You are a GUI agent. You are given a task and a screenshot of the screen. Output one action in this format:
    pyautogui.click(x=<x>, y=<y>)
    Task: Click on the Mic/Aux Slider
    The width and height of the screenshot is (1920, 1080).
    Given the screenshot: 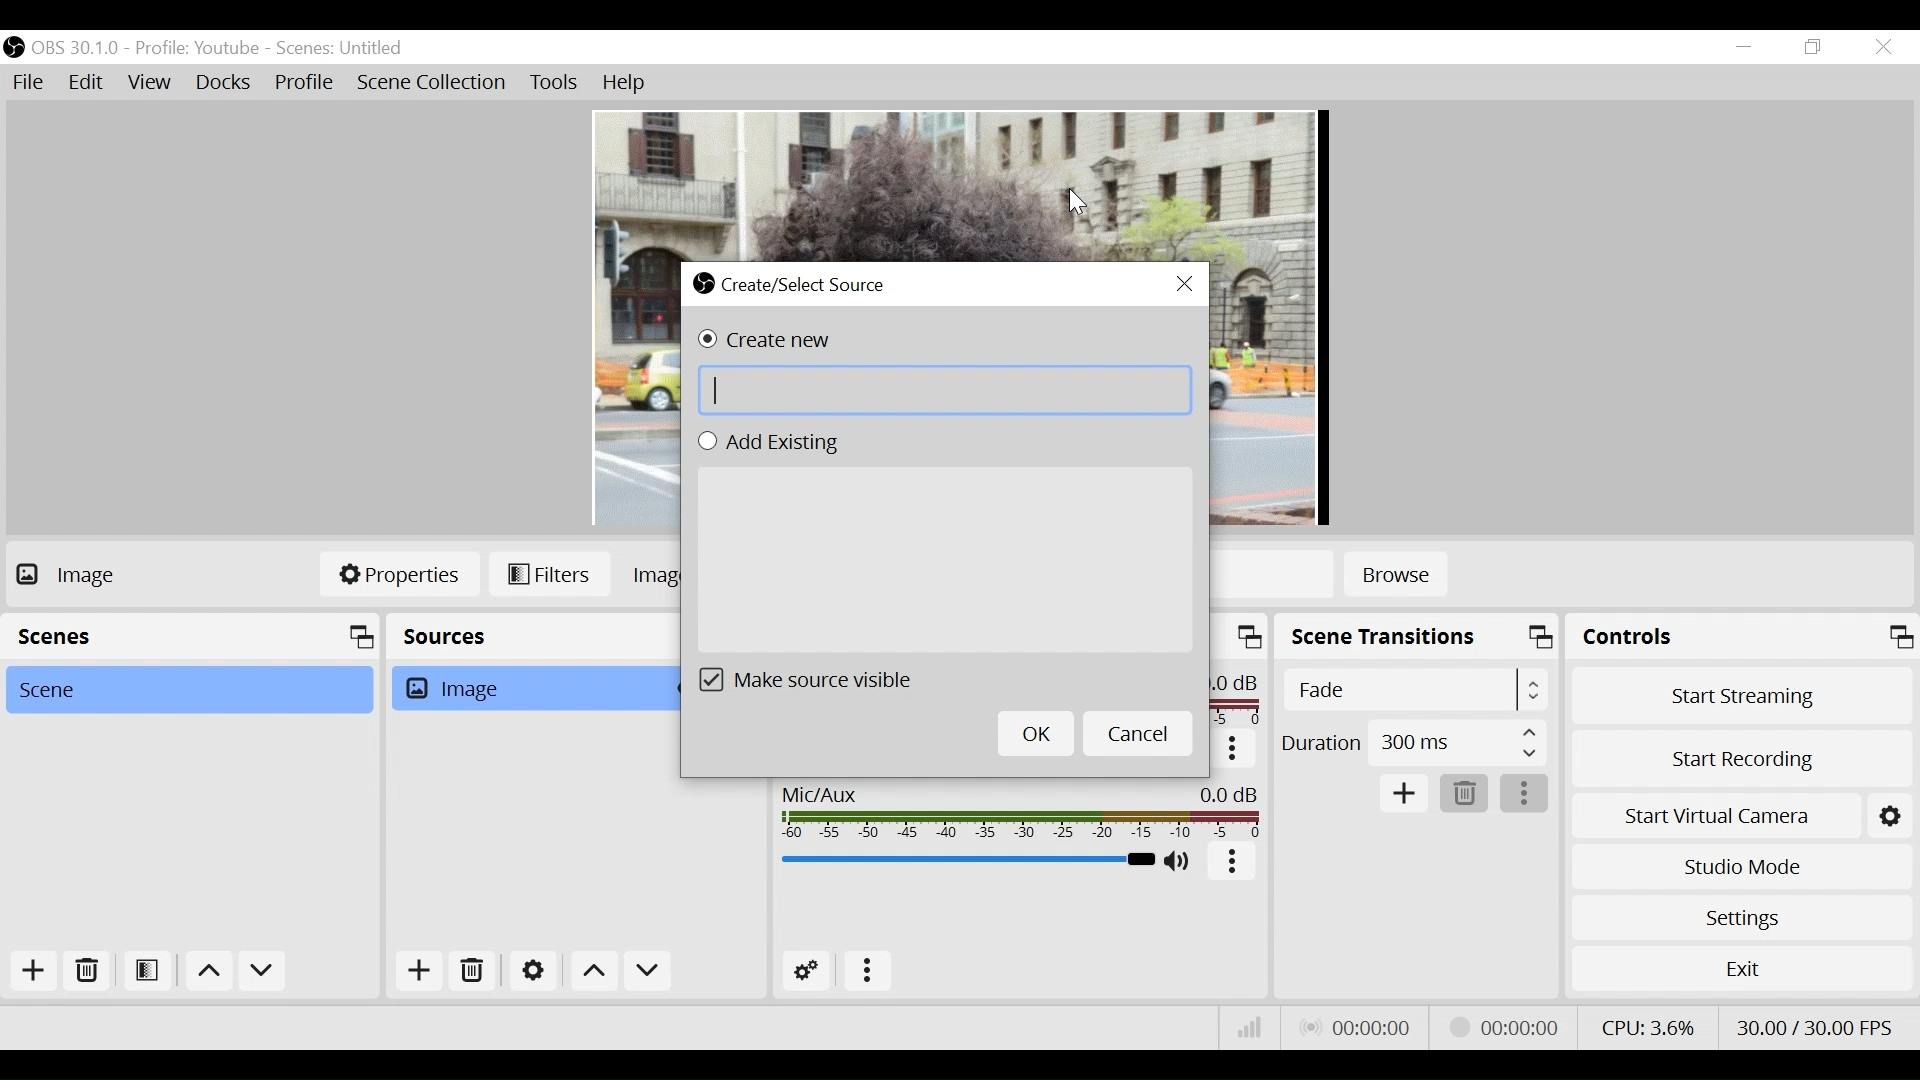 What is the action you would take?
    pyautogui.click(x=968, y=858)
    